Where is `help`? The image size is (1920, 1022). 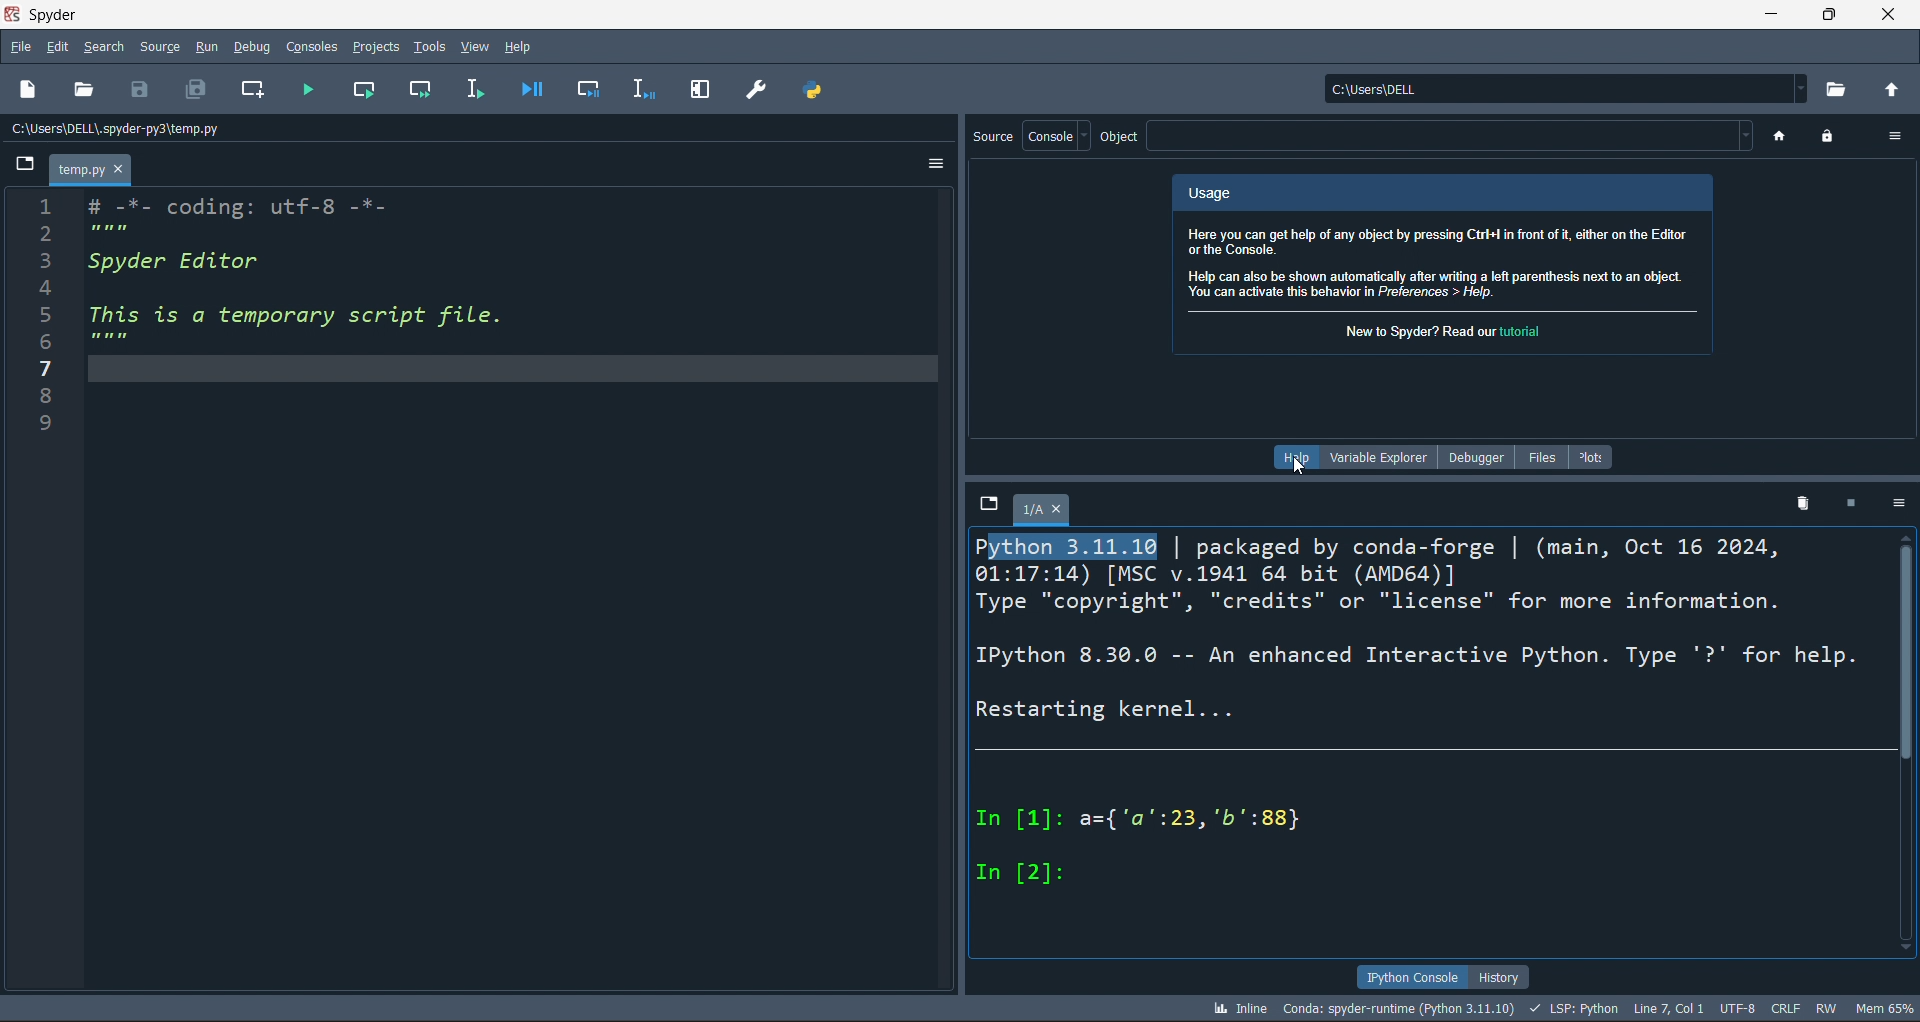 help is located at coordinates (1292, 458).